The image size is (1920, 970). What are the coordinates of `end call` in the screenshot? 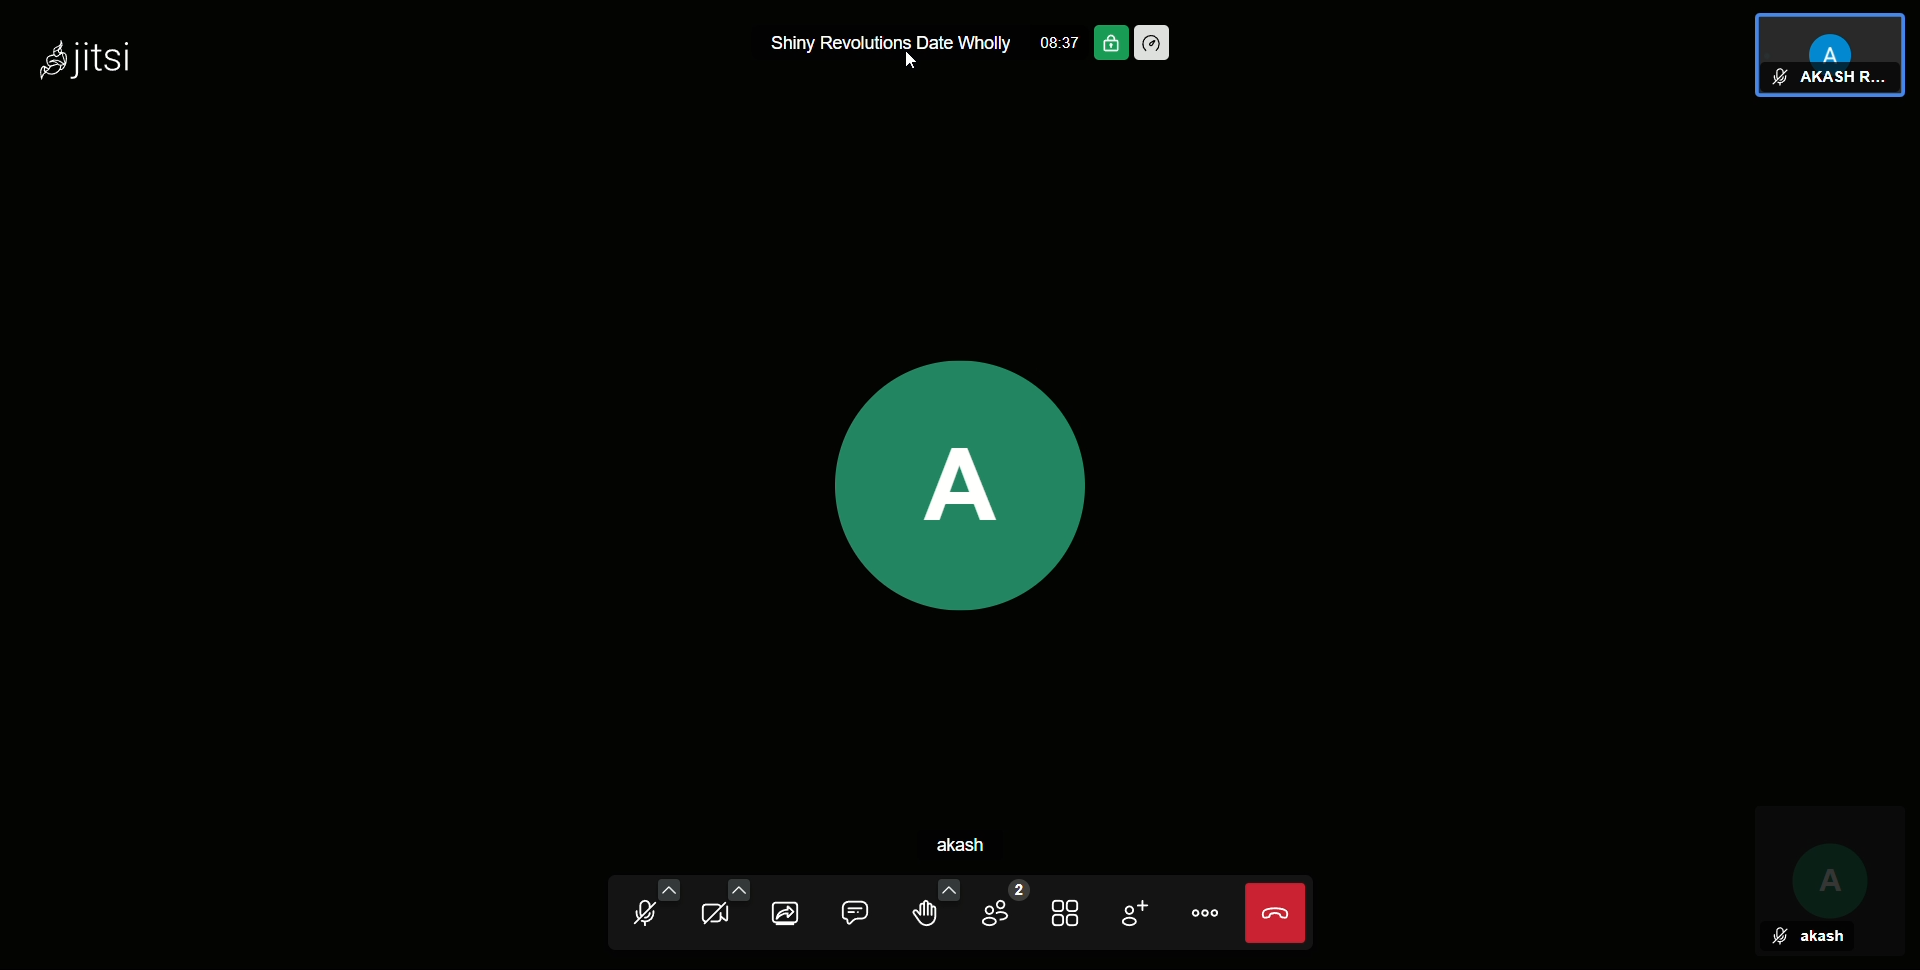 It's located at (1274, 912).